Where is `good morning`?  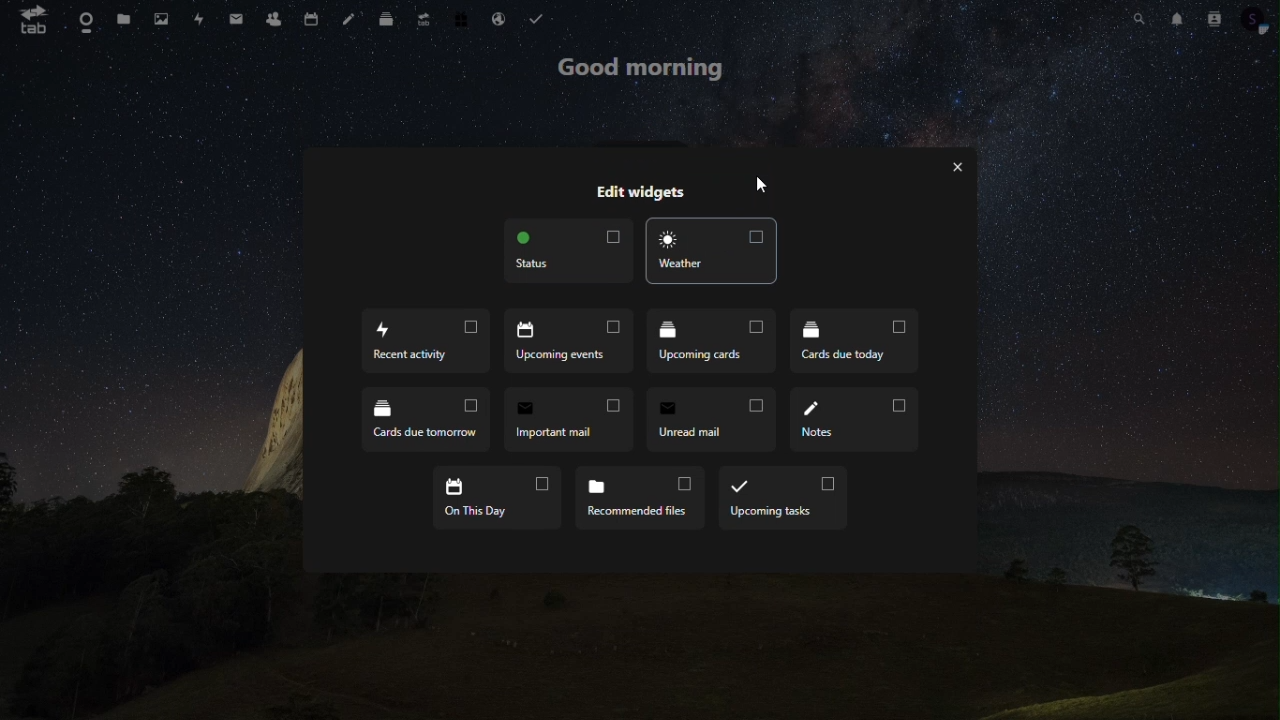 good morning is located at coordinates (636, 67).